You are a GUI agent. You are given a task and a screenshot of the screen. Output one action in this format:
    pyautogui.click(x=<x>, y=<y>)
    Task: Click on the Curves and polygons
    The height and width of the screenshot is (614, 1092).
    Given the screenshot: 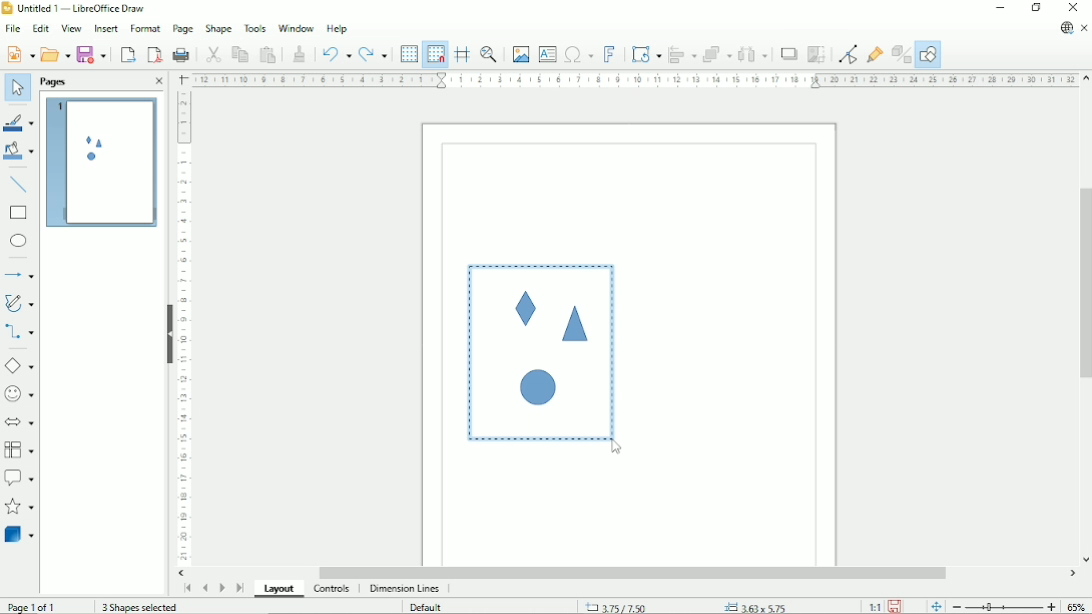 What is the action you would take?
    pyautogui.click(x=19, y=303)
    